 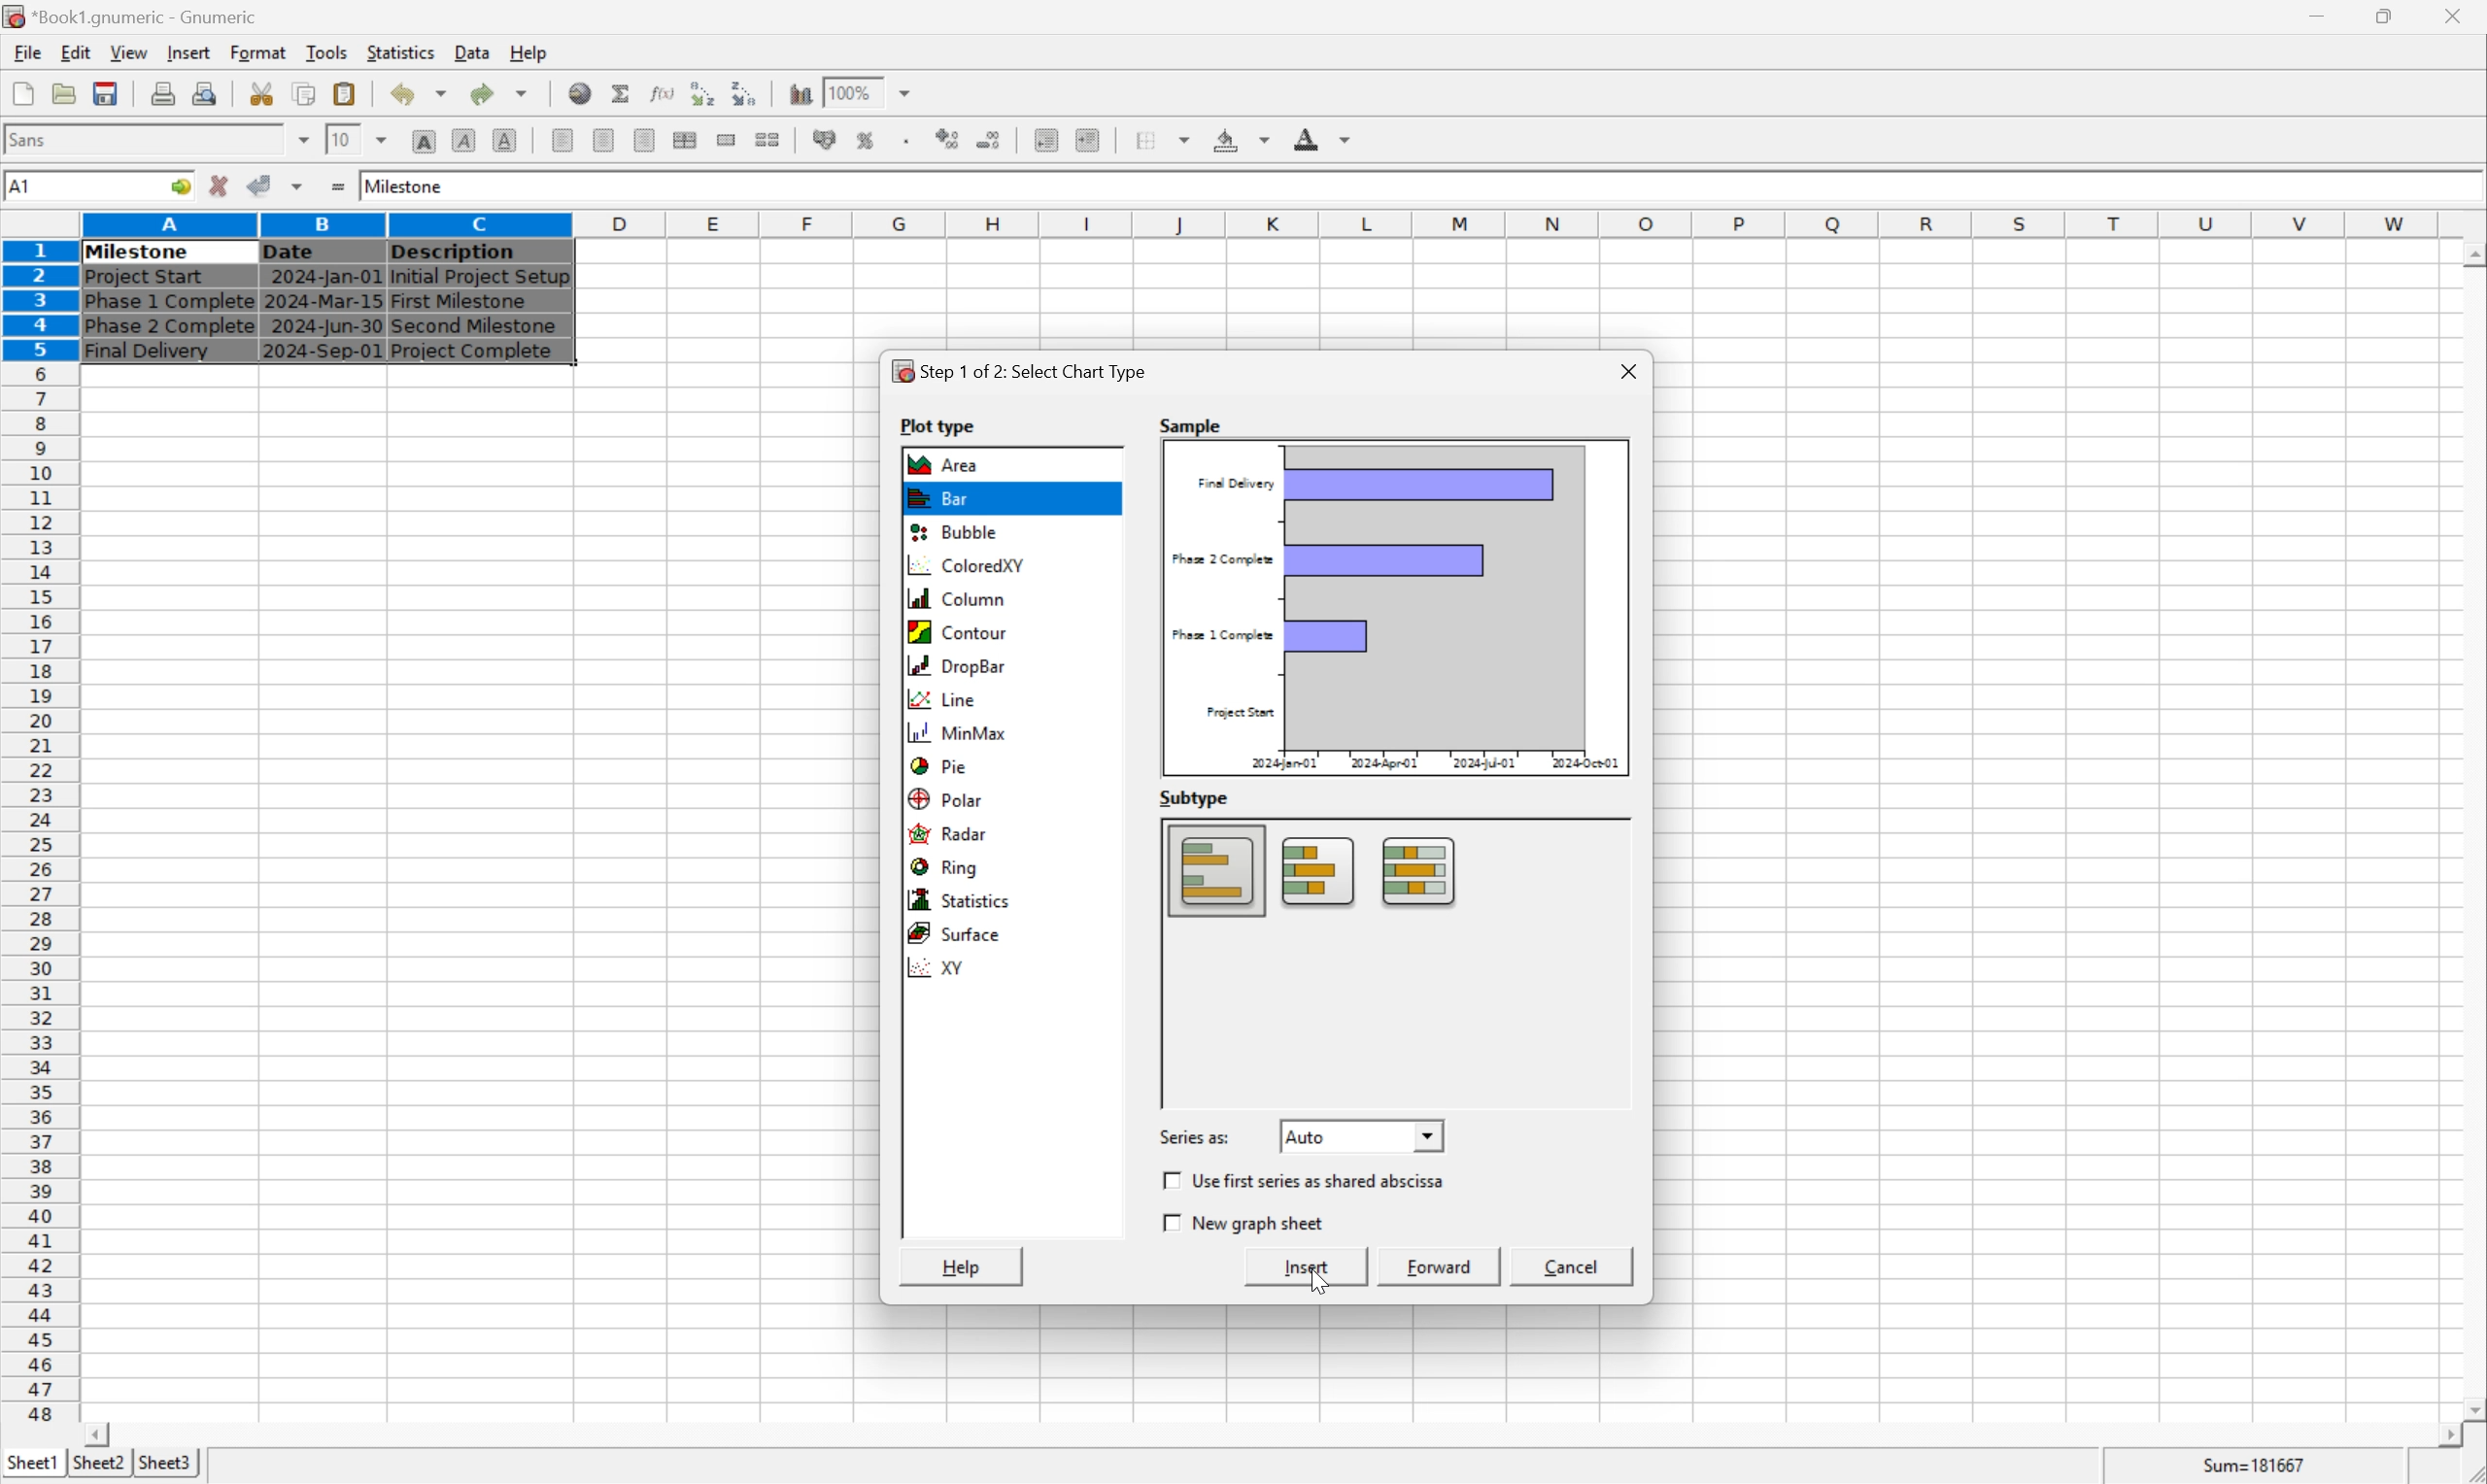 What do you see at coordinates (226, 188) in the screenshot?
I see `cancel changes` at bounding box center [226, 188].